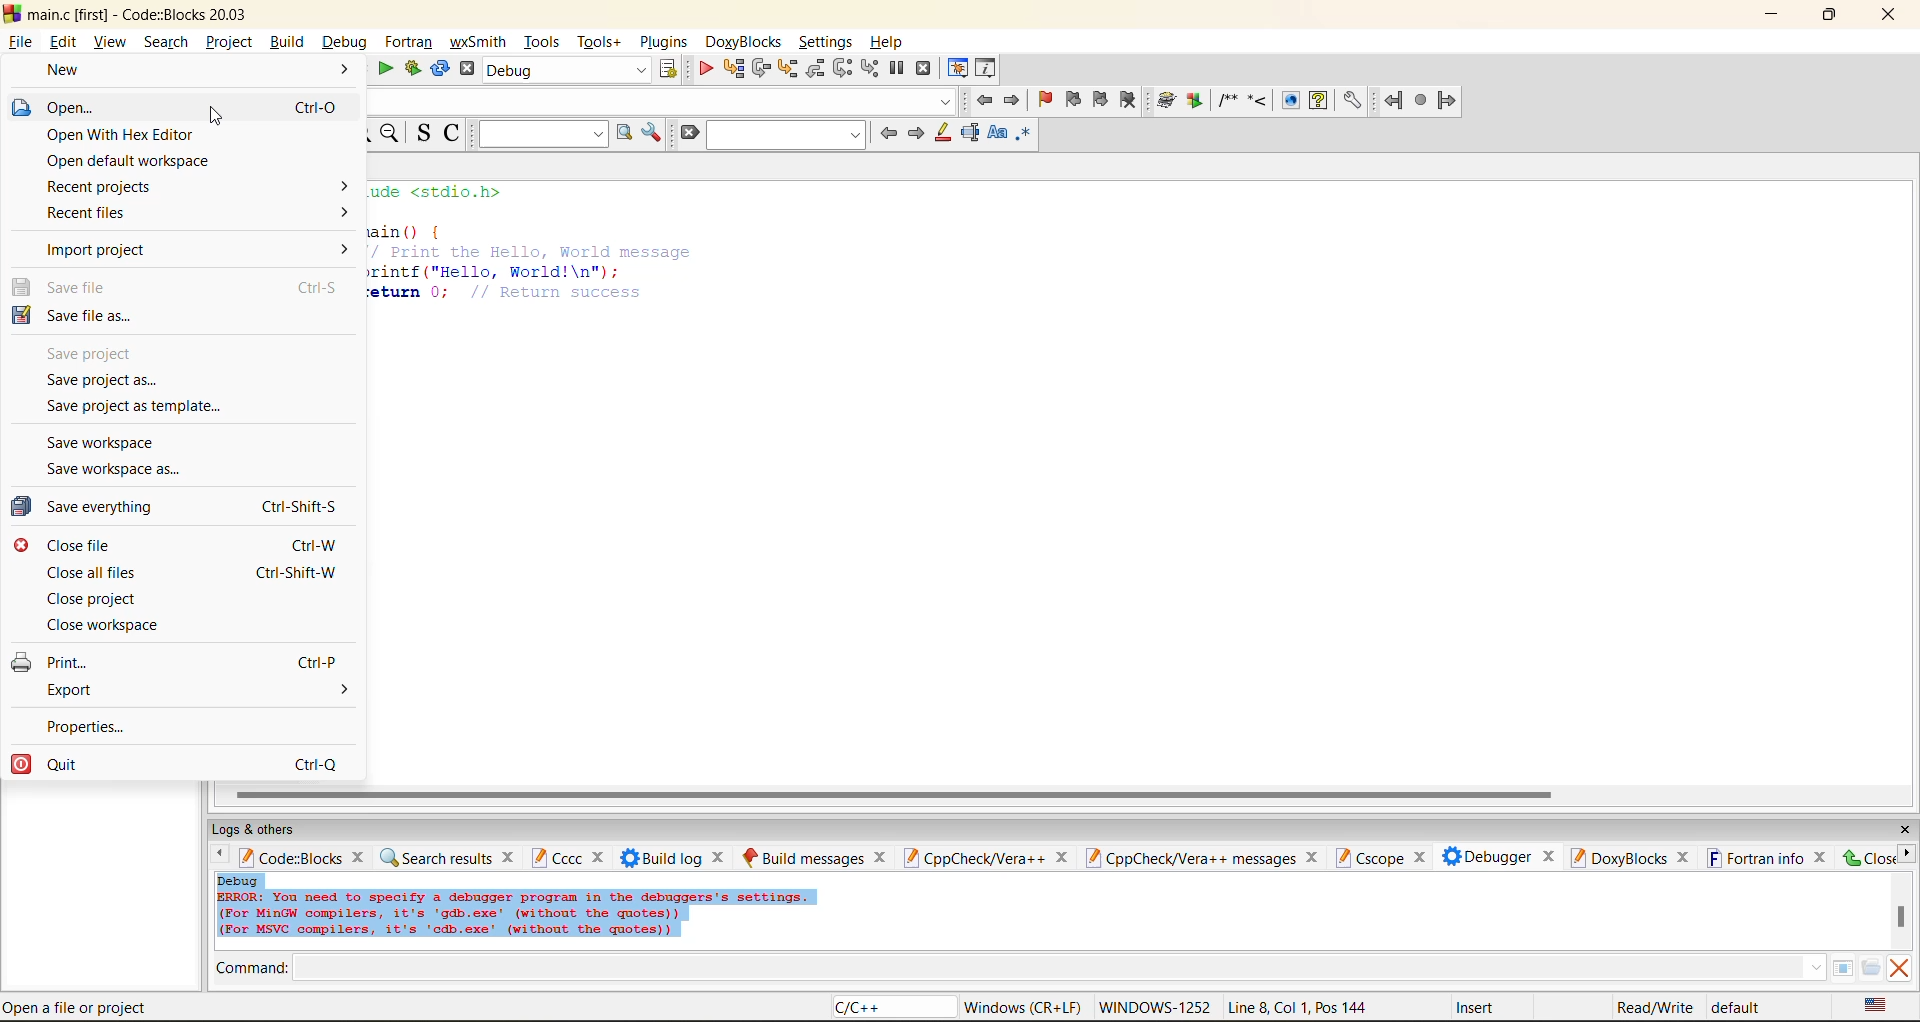 Image resolution: width=1920 pixels, height=1022 pixels. I want to click on export, so click(197, 691).